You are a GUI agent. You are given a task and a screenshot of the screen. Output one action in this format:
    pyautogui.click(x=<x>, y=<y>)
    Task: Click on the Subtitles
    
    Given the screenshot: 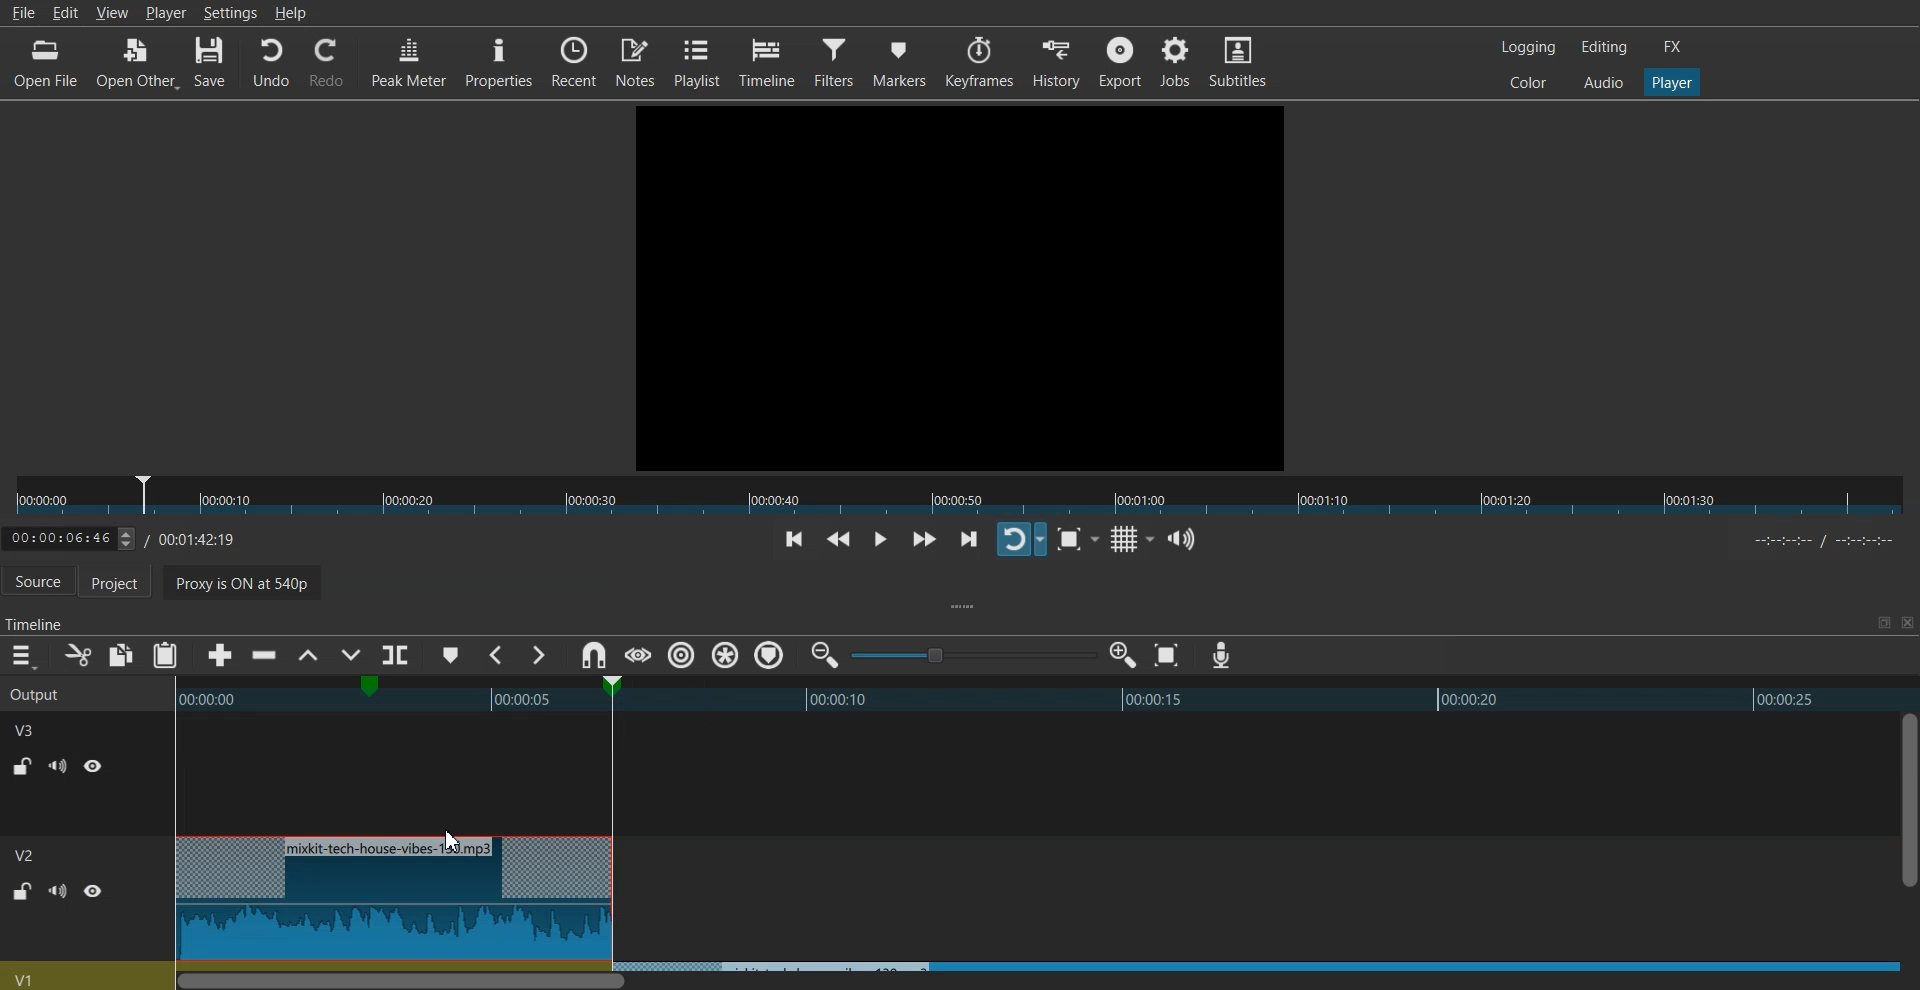 What is the action you would take?
    pyautogui.click(x=1238, y=60)
    